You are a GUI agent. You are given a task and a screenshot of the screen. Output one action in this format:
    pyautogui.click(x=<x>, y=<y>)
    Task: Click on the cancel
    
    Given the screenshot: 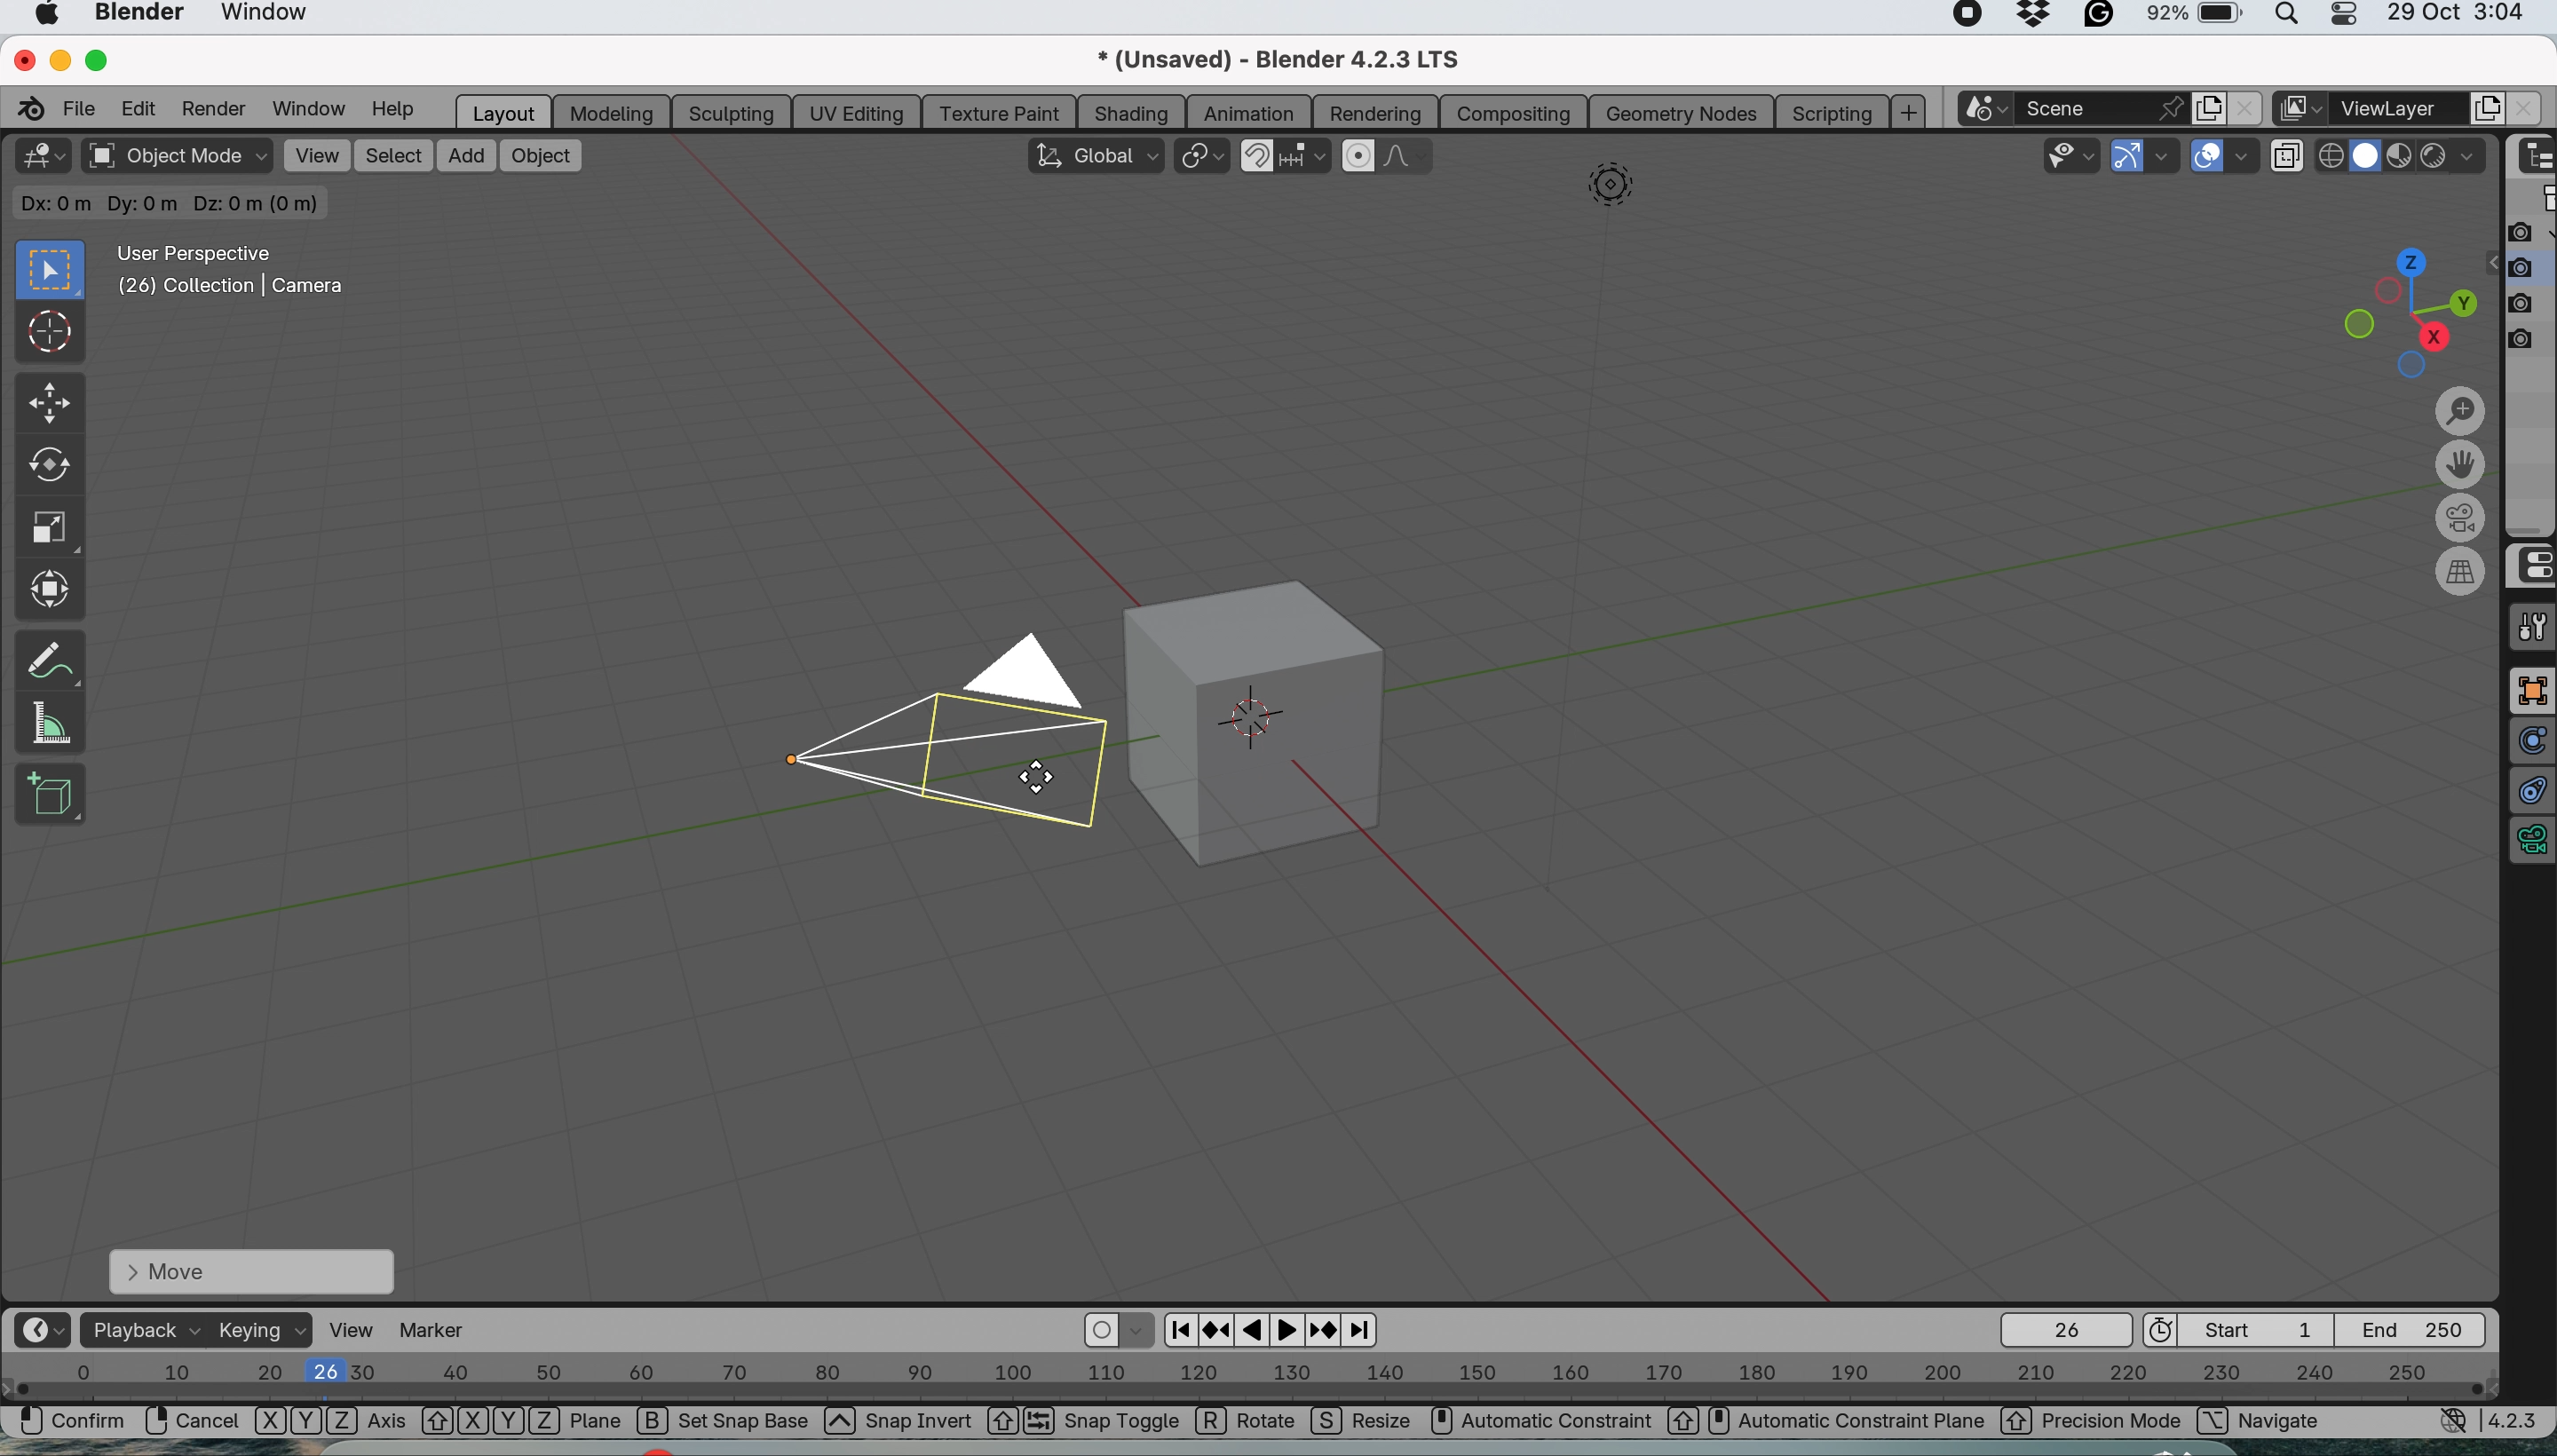 What is the action you would take?
    pyautogui.click(x=192, y=1421)
    